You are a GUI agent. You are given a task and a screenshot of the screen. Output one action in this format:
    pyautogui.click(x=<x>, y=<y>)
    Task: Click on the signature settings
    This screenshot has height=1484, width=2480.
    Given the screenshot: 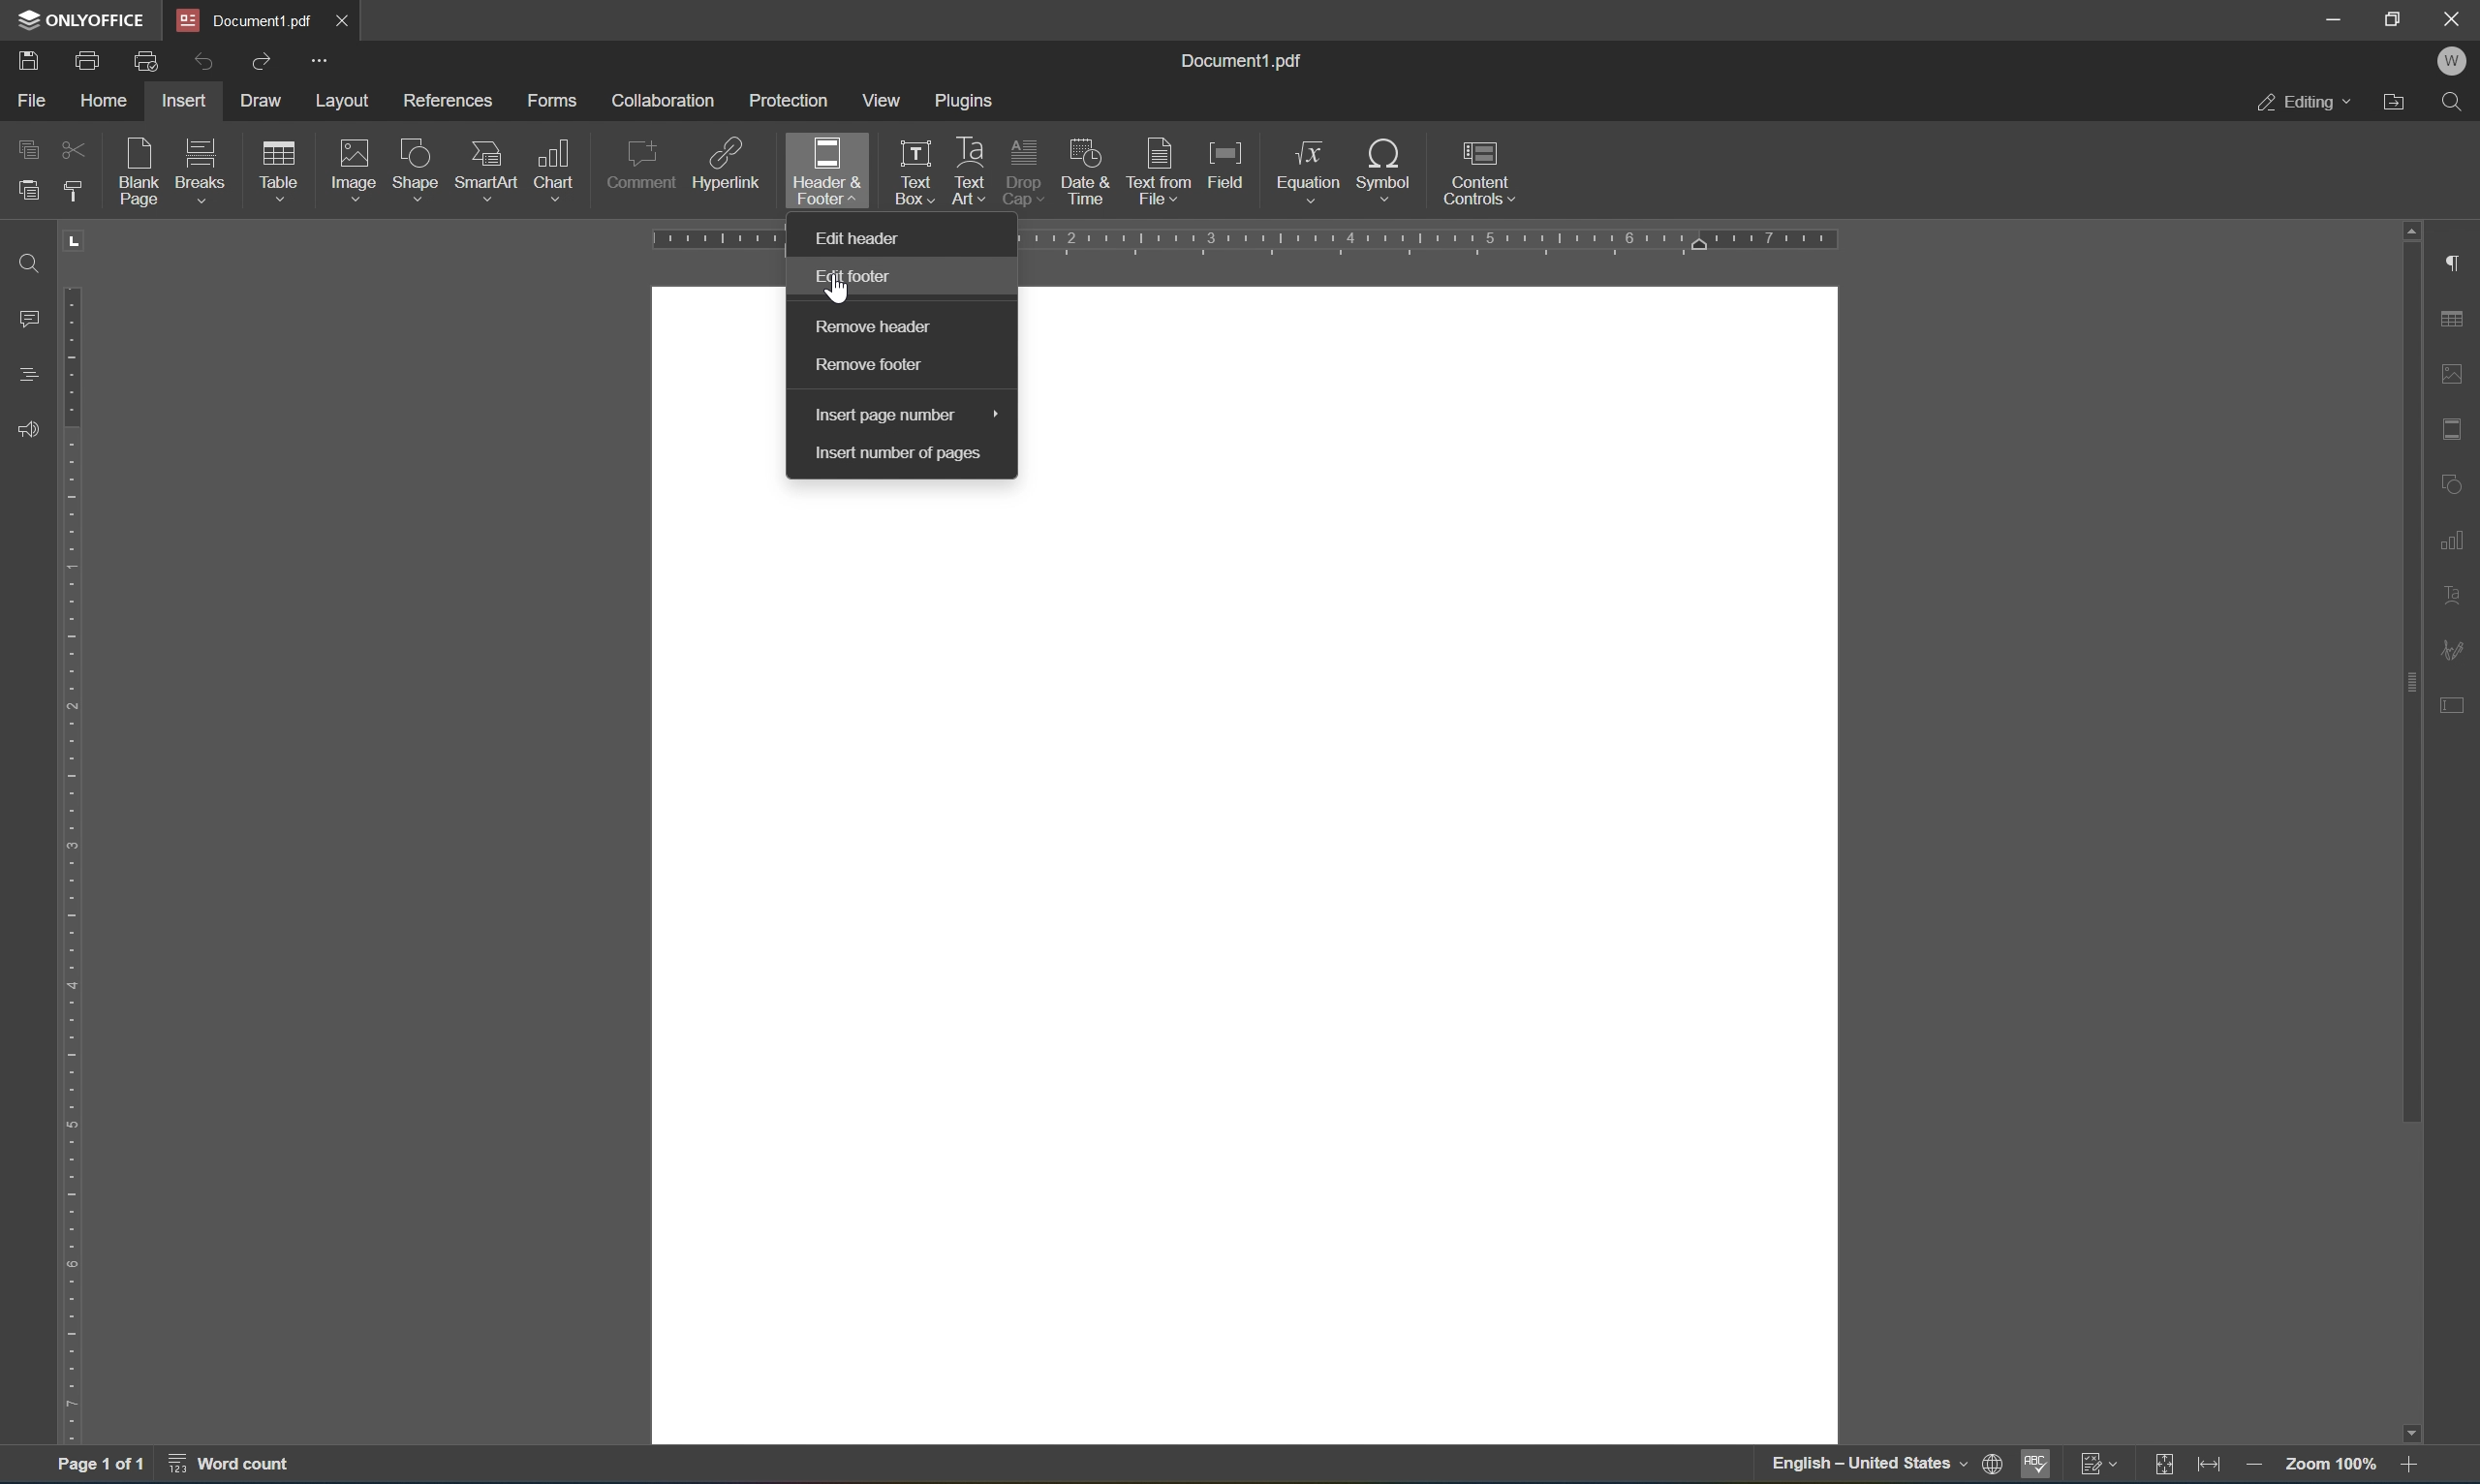 What is the action you would take?
    pyautogui.click(x=2457, y=649)
    